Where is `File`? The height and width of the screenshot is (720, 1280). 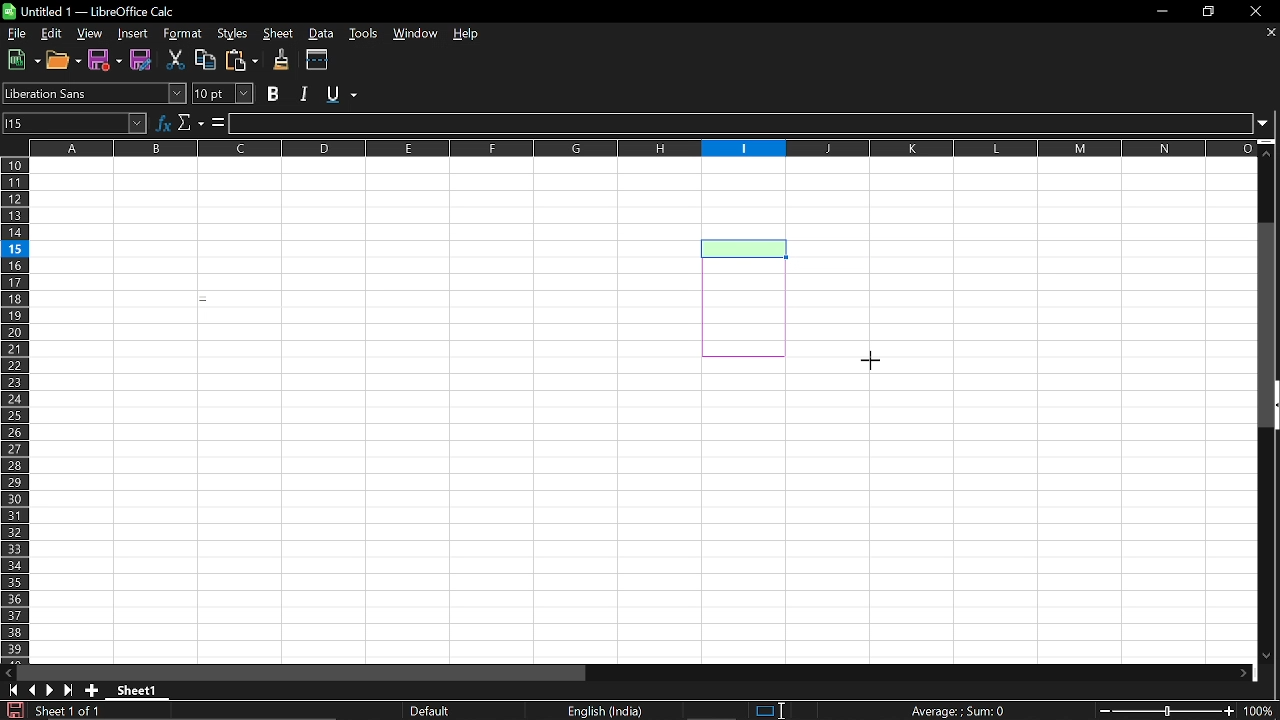
File is located at coordinates (15, 34).